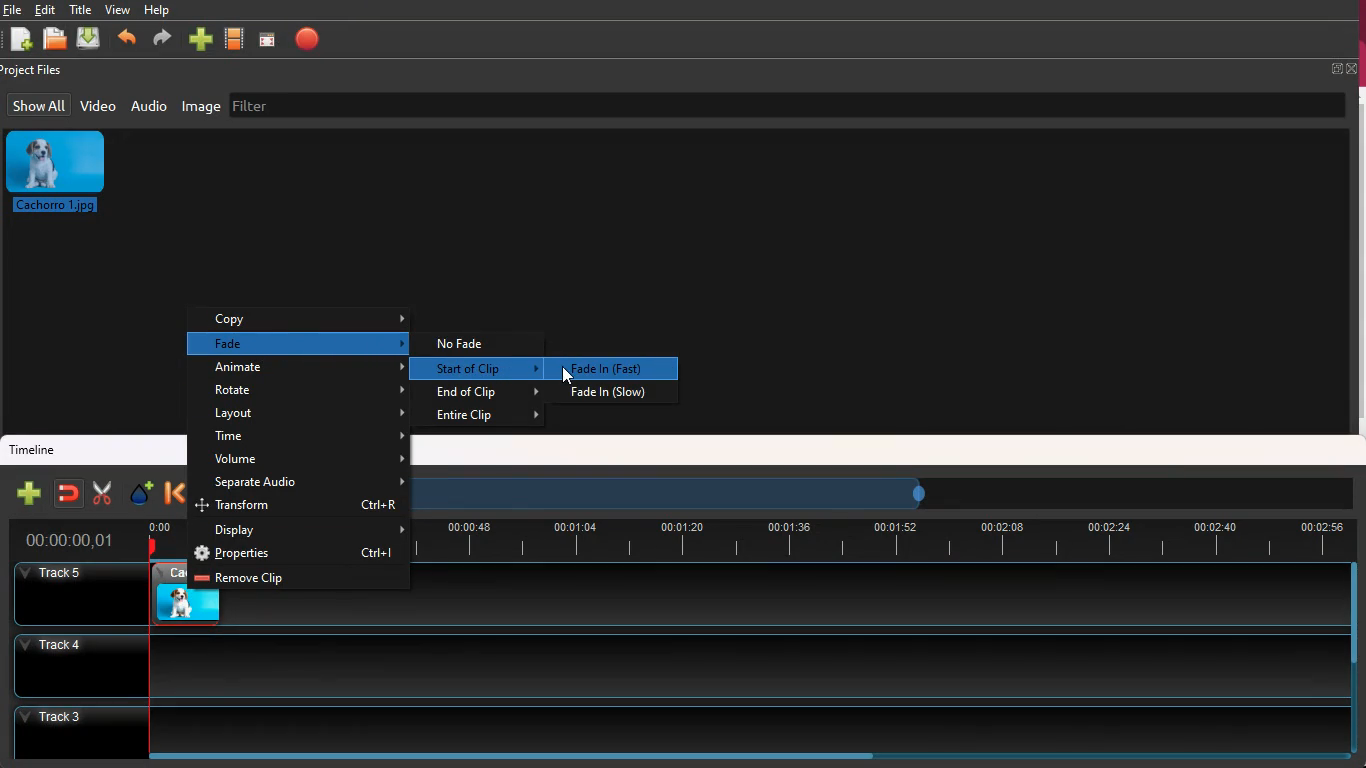 The height and width of the screenshot is (768, 1366). What do you see at coordinates (881, 540) in the screenshot?
I see `time` at bounding box center [881, 540].